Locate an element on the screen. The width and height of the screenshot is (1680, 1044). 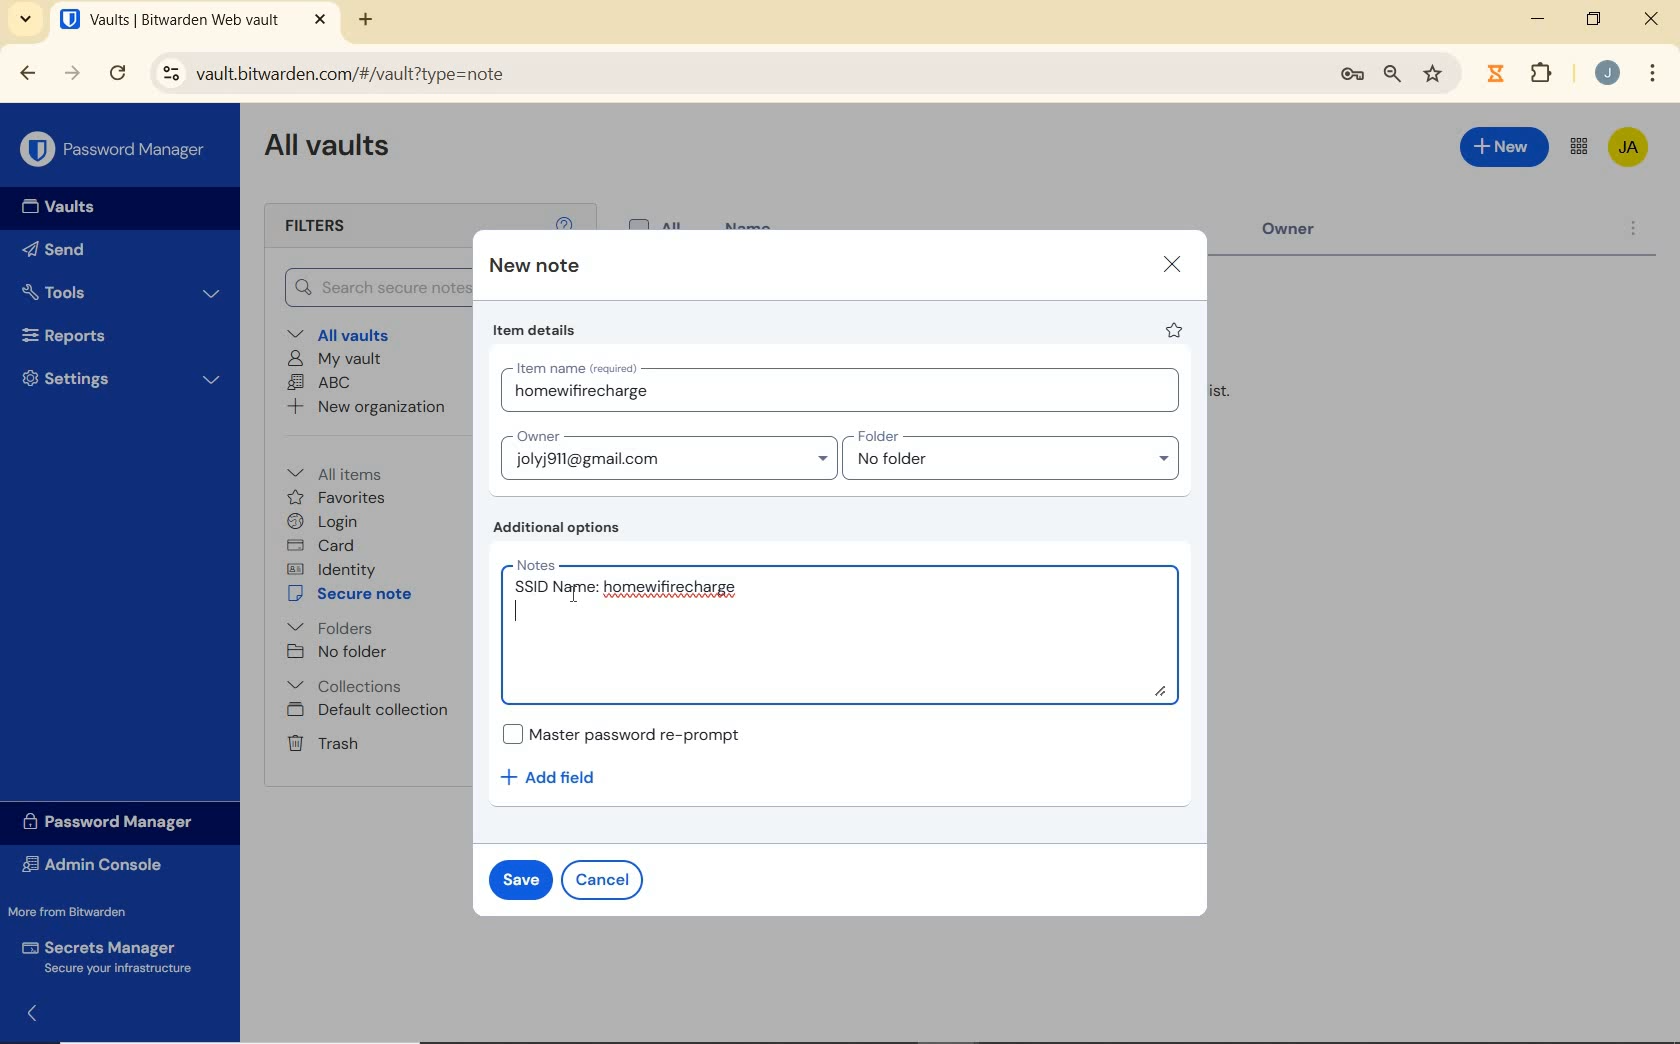
folders is located at coordinates (329, 626).